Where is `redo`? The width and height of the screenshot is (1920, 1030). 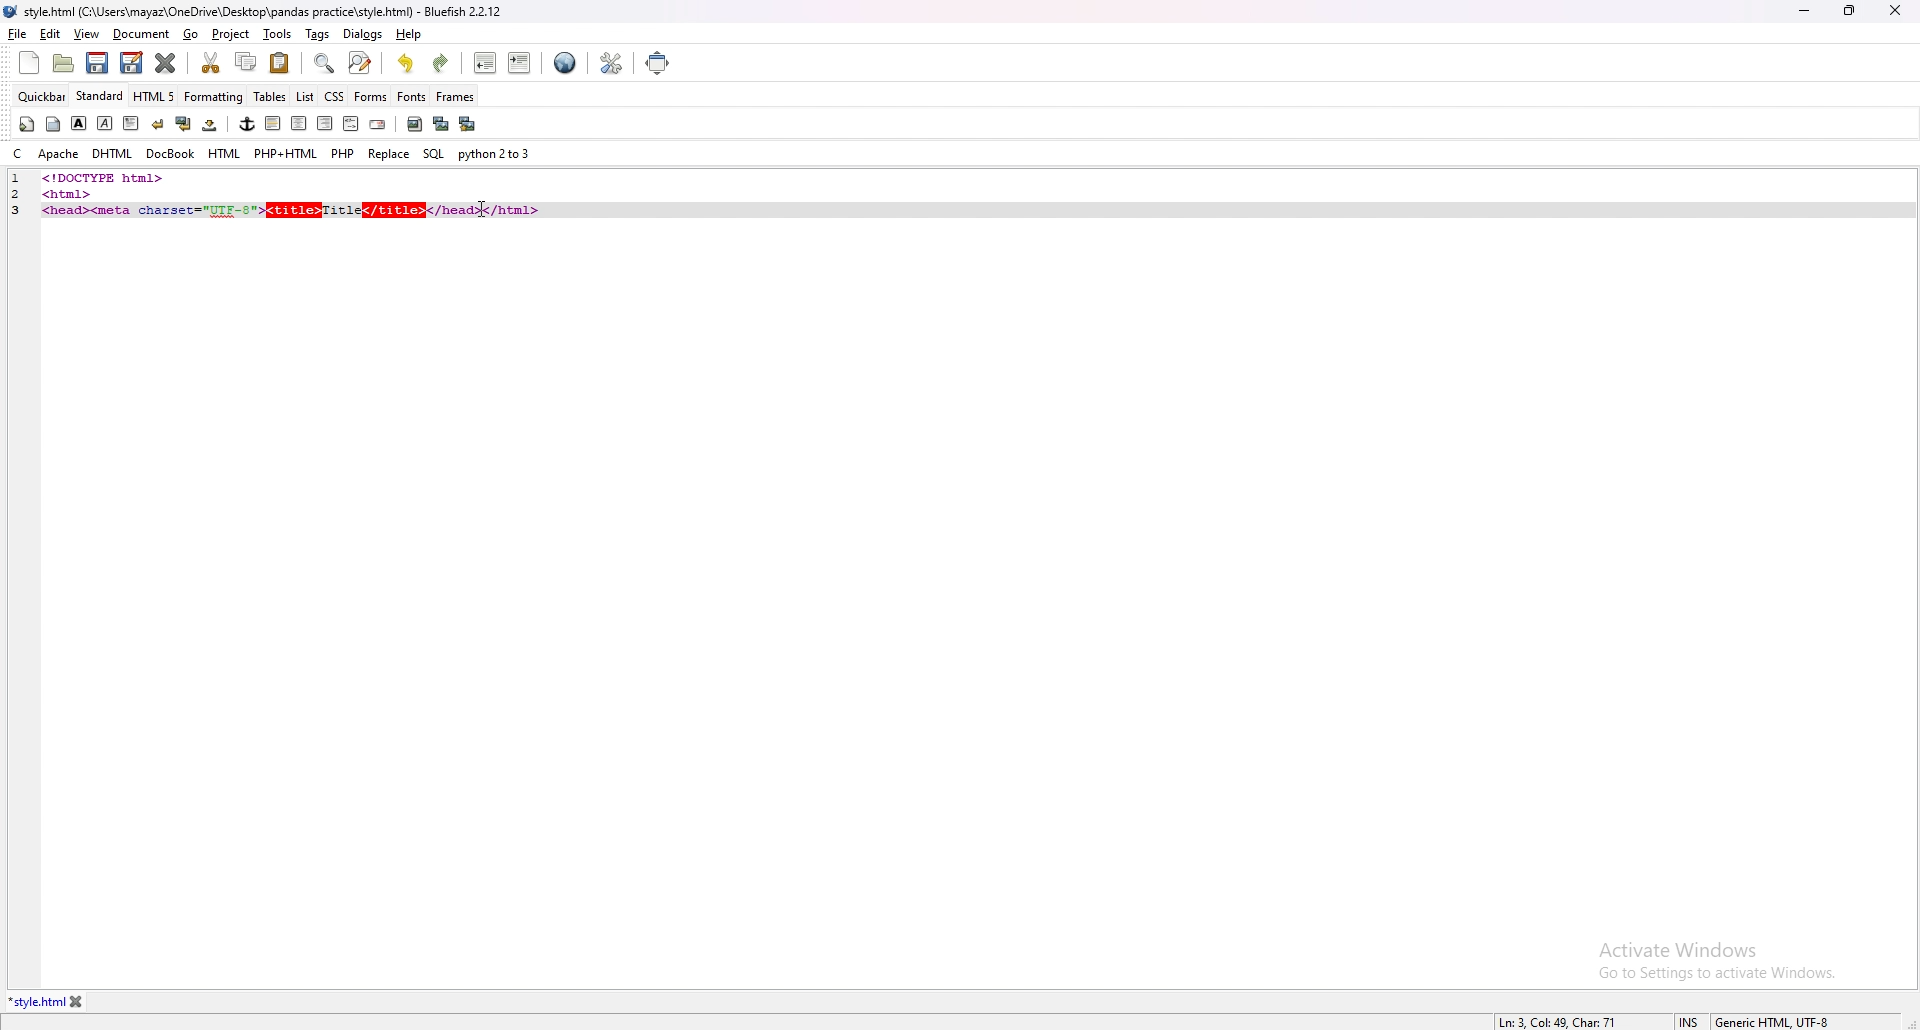 redo is located at coordinates (440, 63).